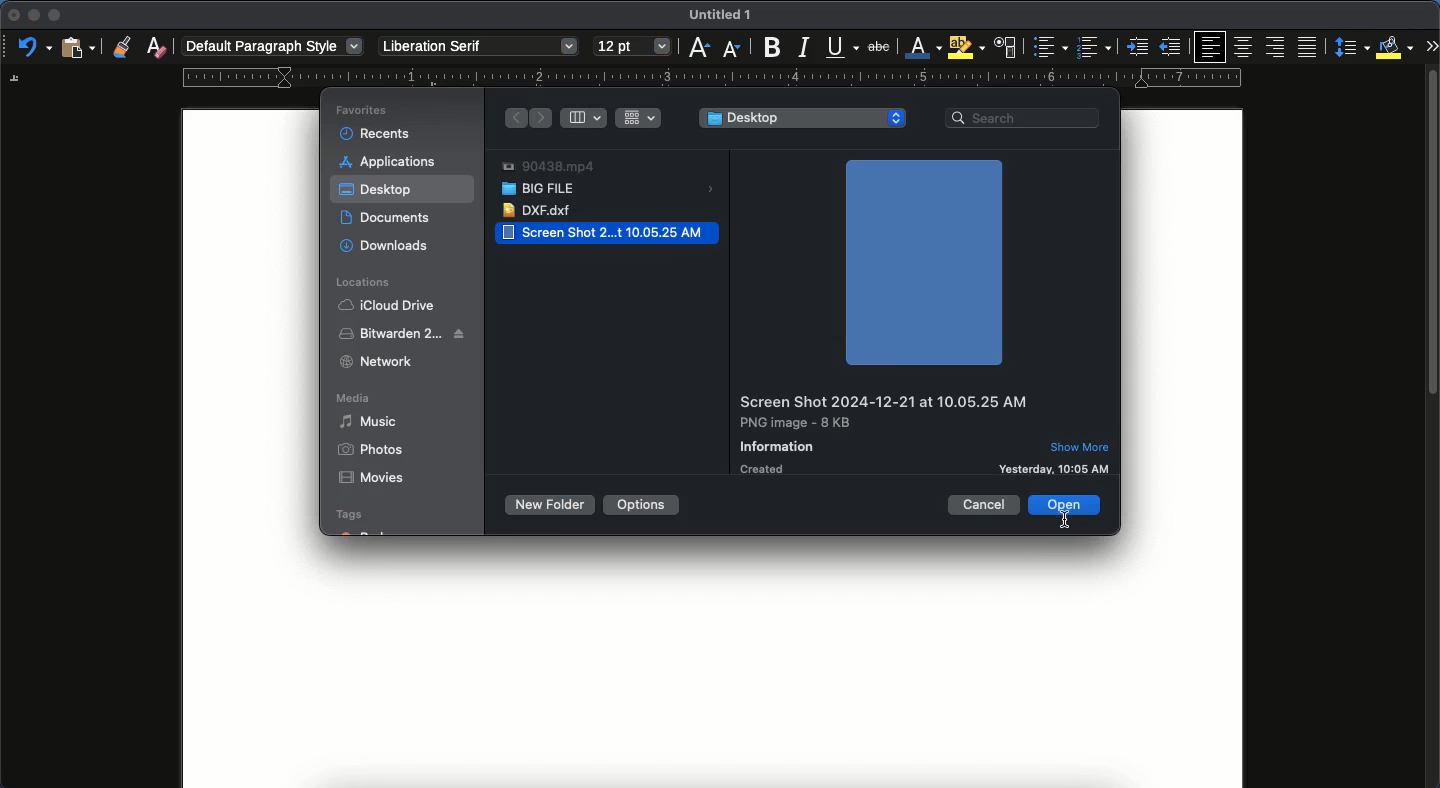  What do you see at coordinates (1025, 116) in the screenshot?
I see `search` at bounding box center [1025, 116].